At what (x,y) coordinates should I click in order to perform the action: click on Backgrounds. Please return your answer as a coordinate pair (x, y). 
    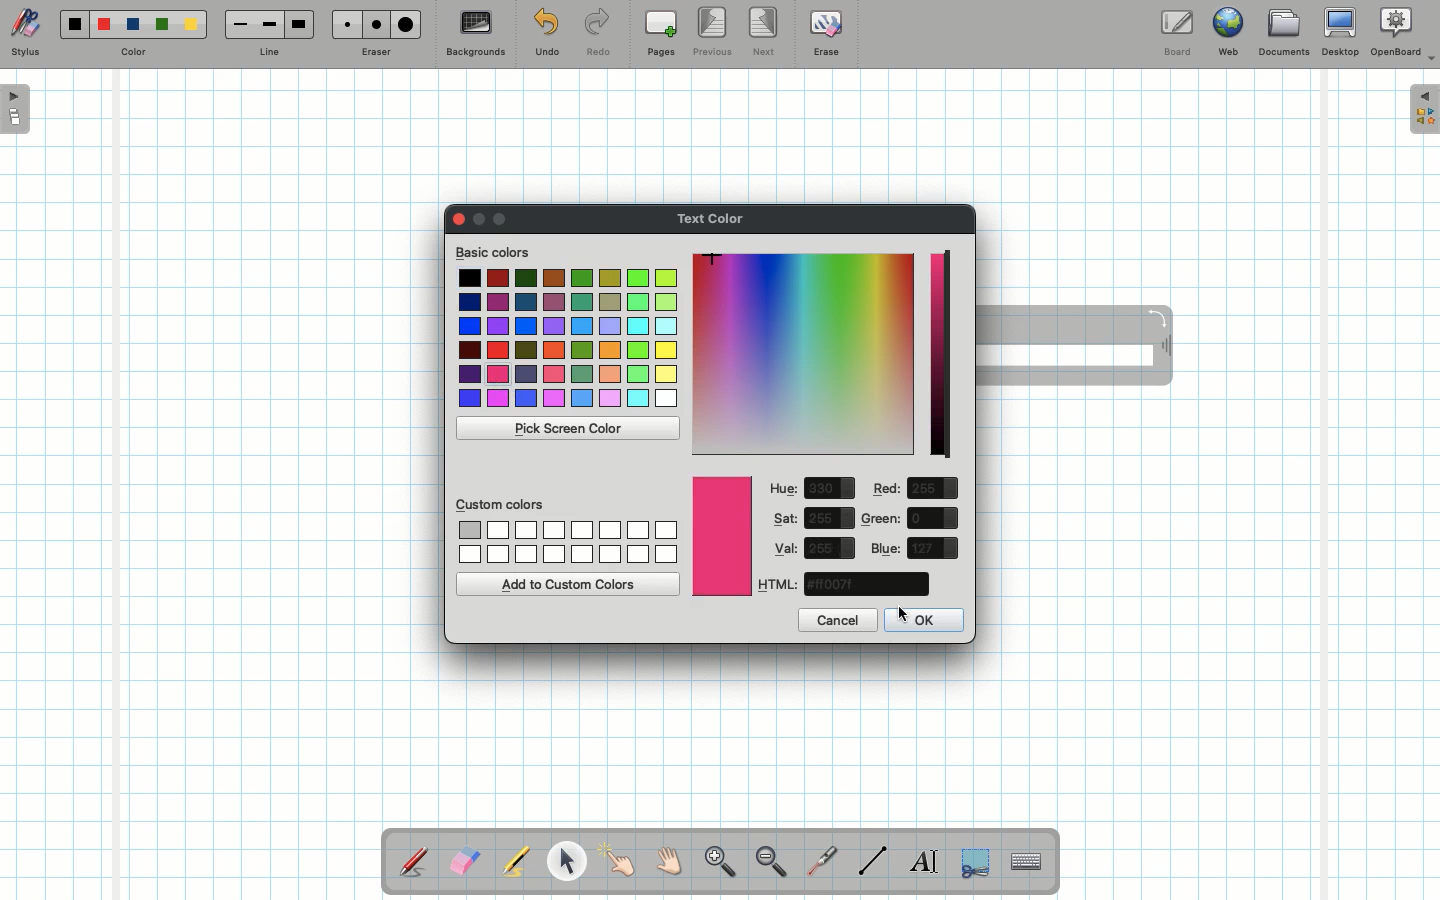
    Looking at the image, I should click on (475, 34).